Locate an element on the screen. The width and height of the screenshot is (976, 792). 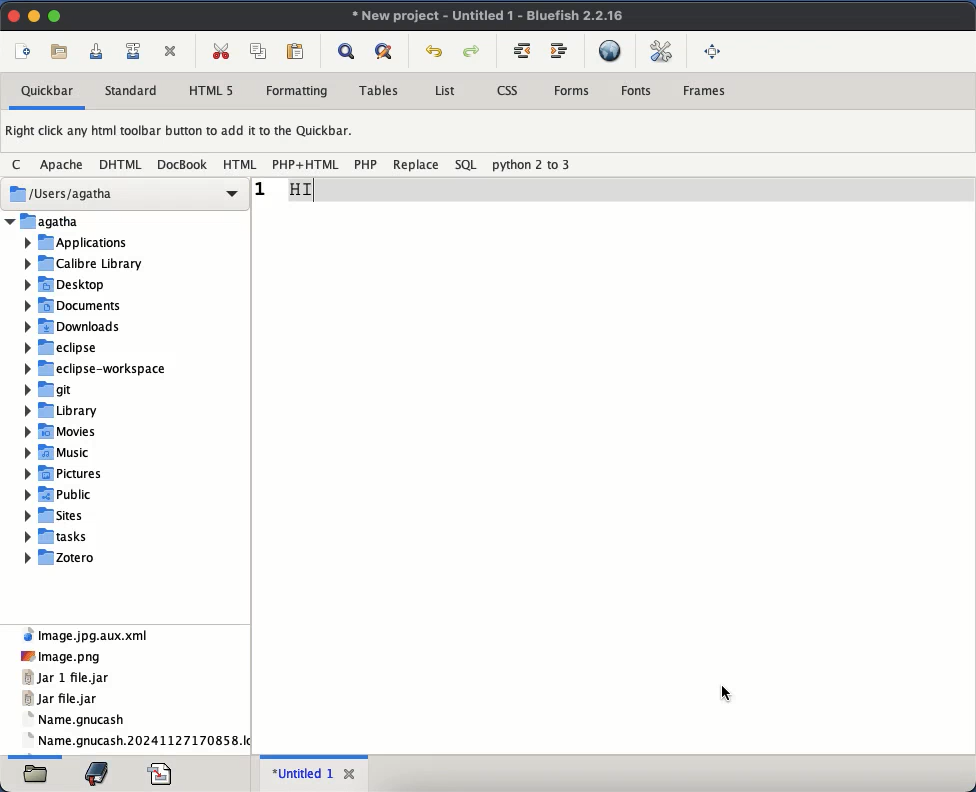
html 5 is located at coordinates (217, 90).